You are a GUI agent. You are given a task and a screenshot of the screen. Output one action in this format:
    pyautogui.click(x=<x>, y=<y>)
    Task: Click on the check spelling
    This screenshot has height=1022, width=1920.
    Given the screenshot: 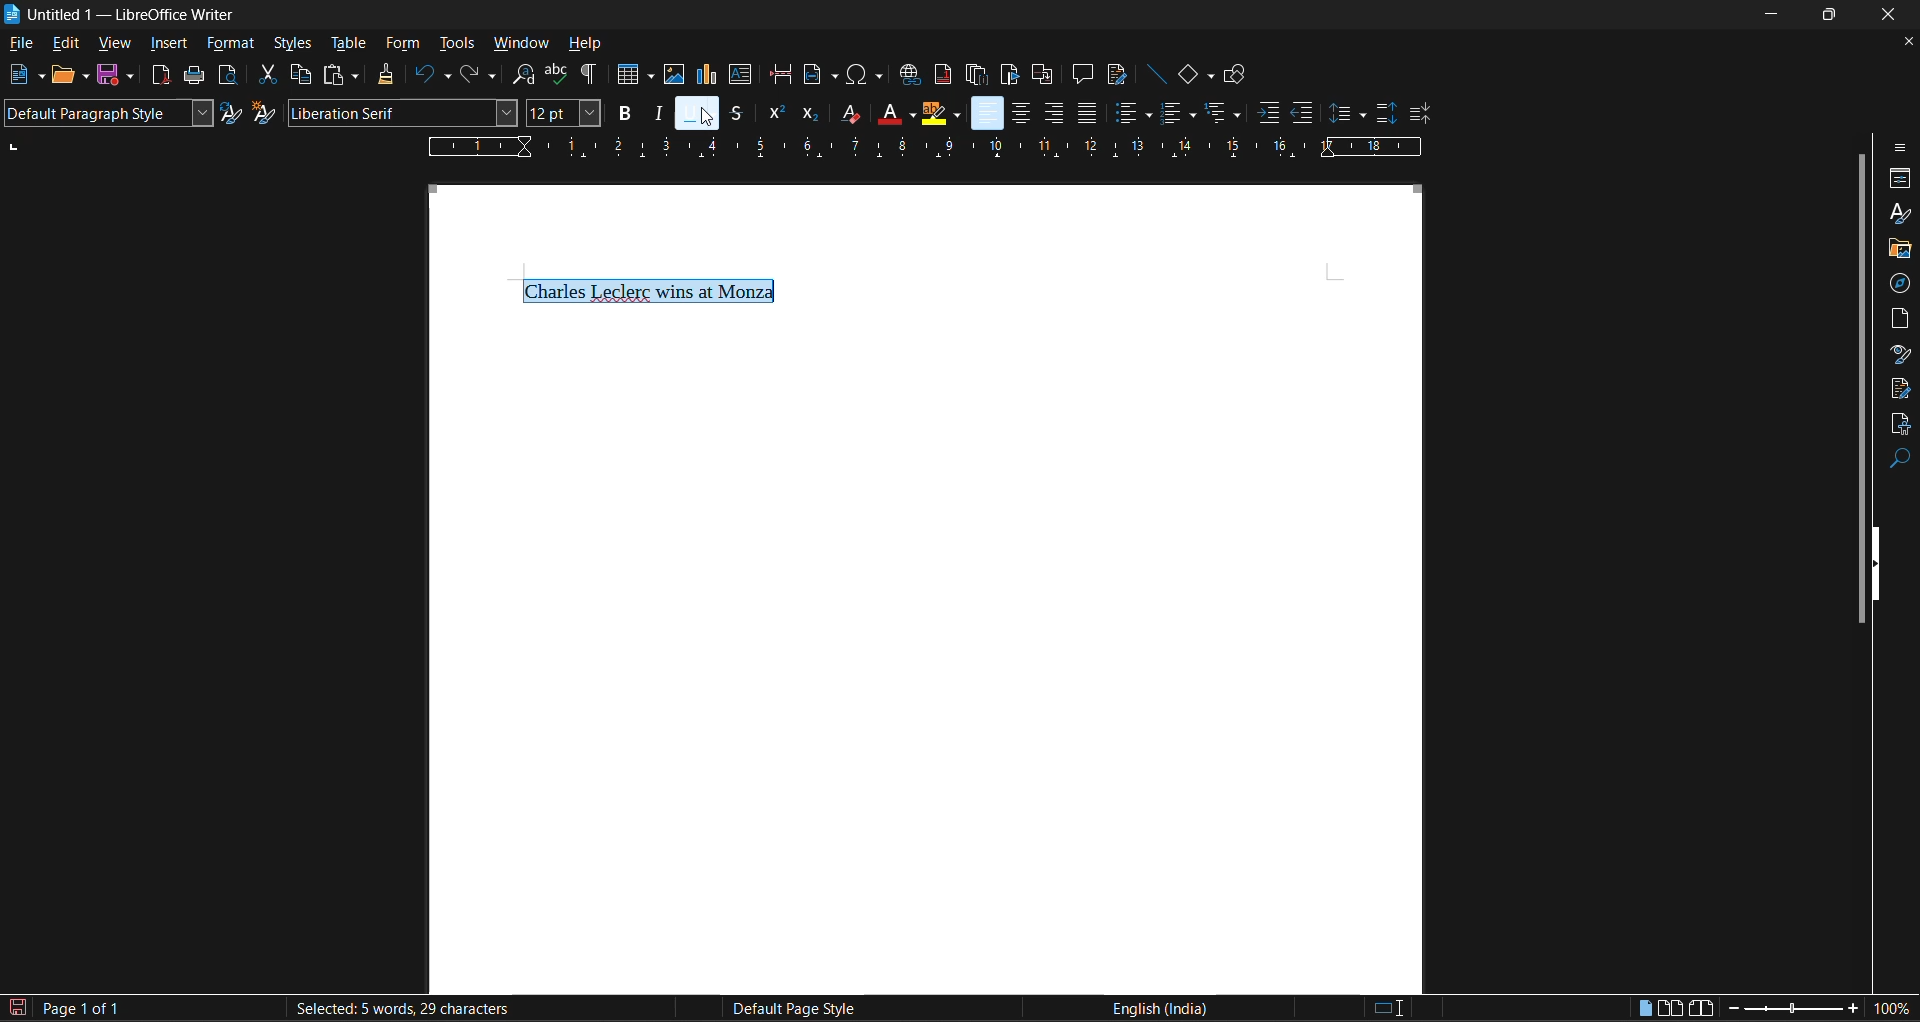 What is the action you would take?
    pyautogui.click(x=554, y=73)
    